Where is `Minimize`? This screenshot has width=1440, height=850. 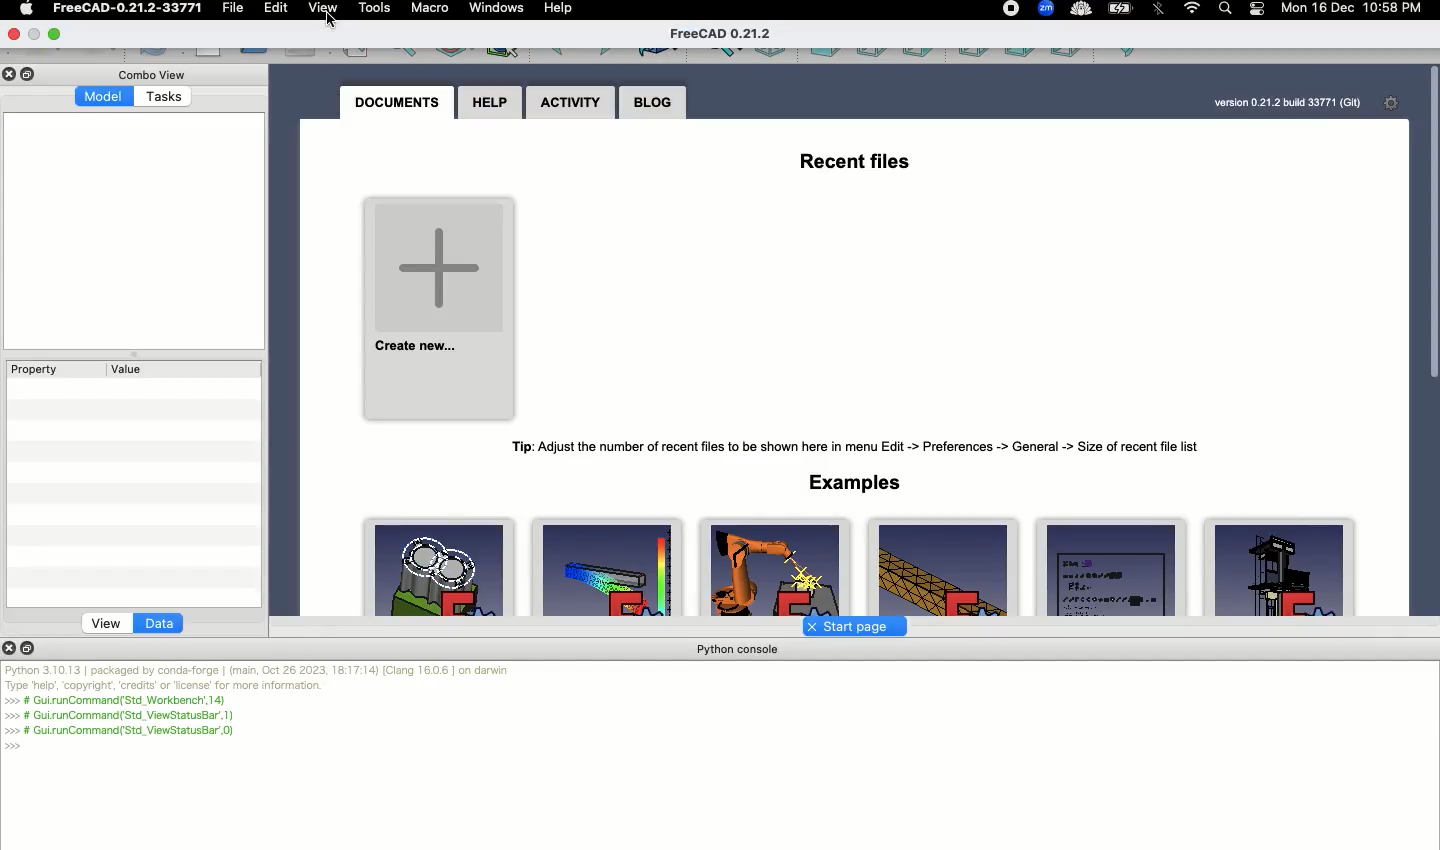
Minimize is located at coordinates (56, 32).